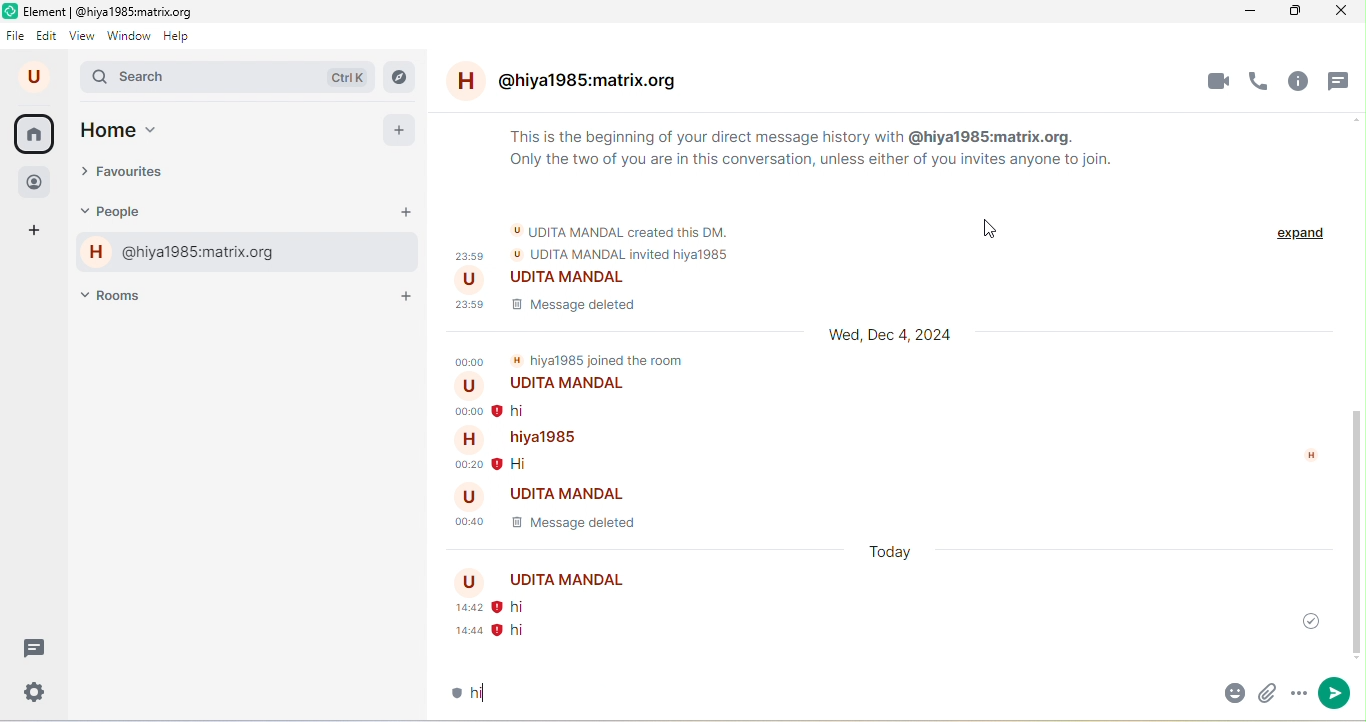  What do you see at coordinates (820, 155) in the screenshot?
I see `text on conversation` at bounding box center [820, 155].